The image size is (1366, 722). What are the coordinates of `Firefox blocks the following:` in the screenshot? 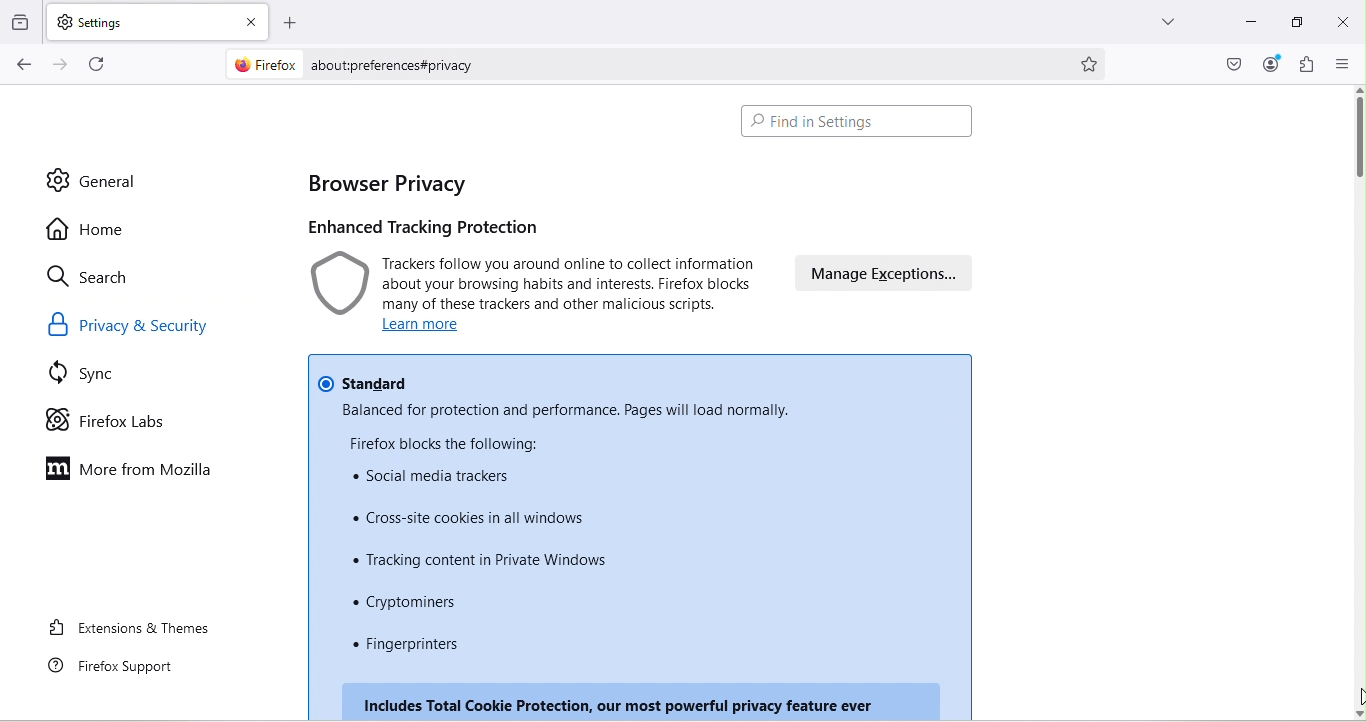 It's located at (439, 441).